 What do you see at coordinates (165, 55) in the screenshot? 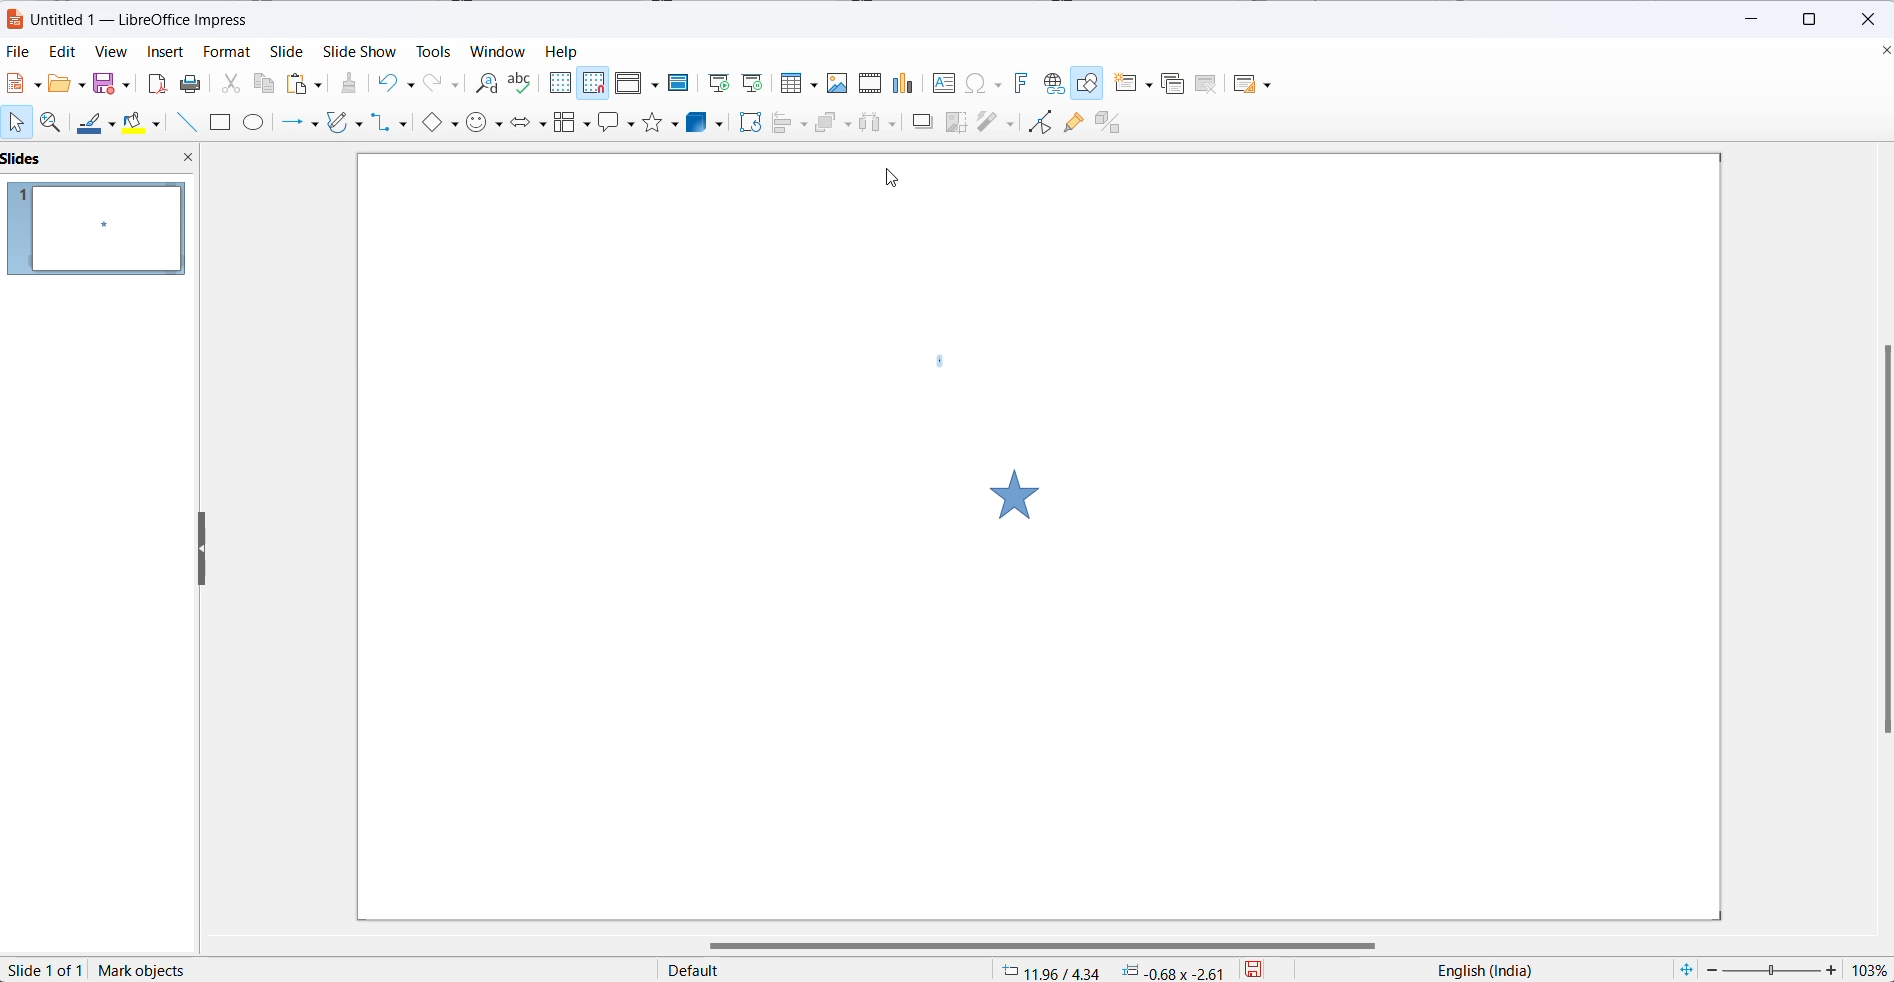
I see `insert ` at bounding box center [165, 55].